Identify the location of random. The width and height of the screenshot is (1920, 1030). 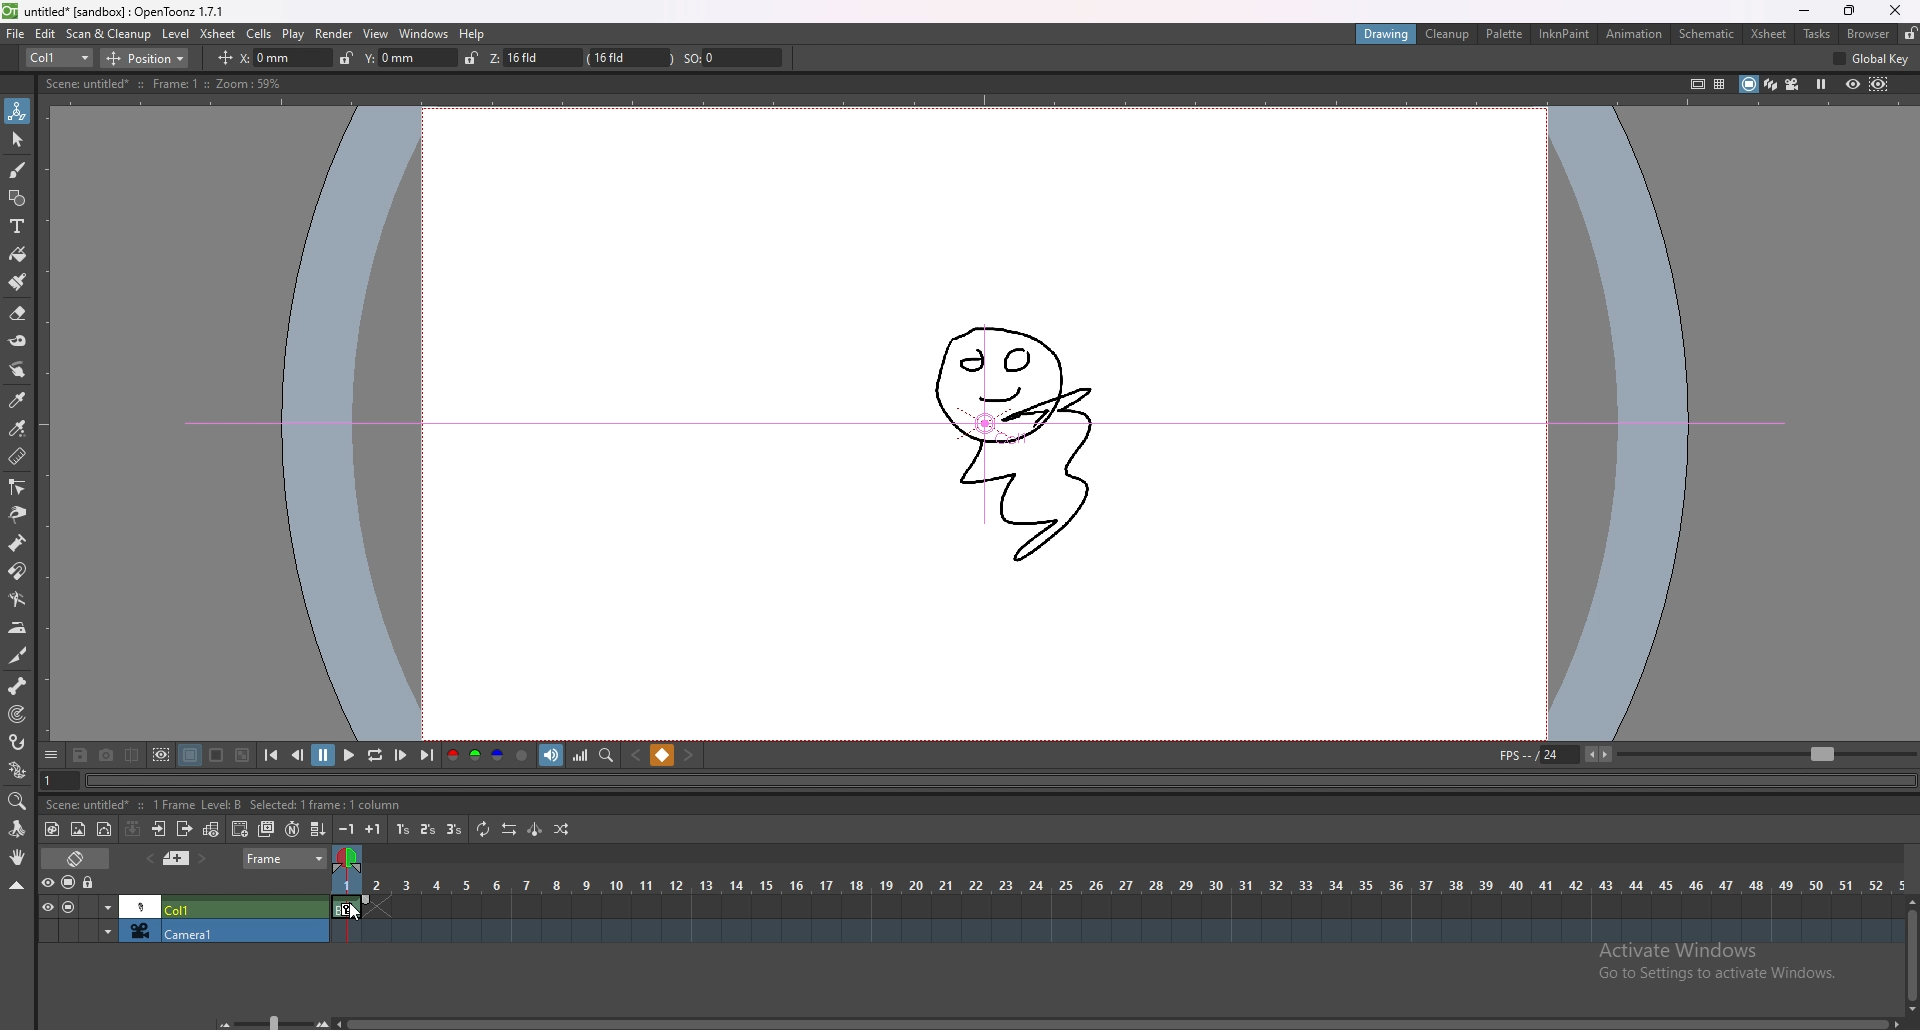
(563, 830).